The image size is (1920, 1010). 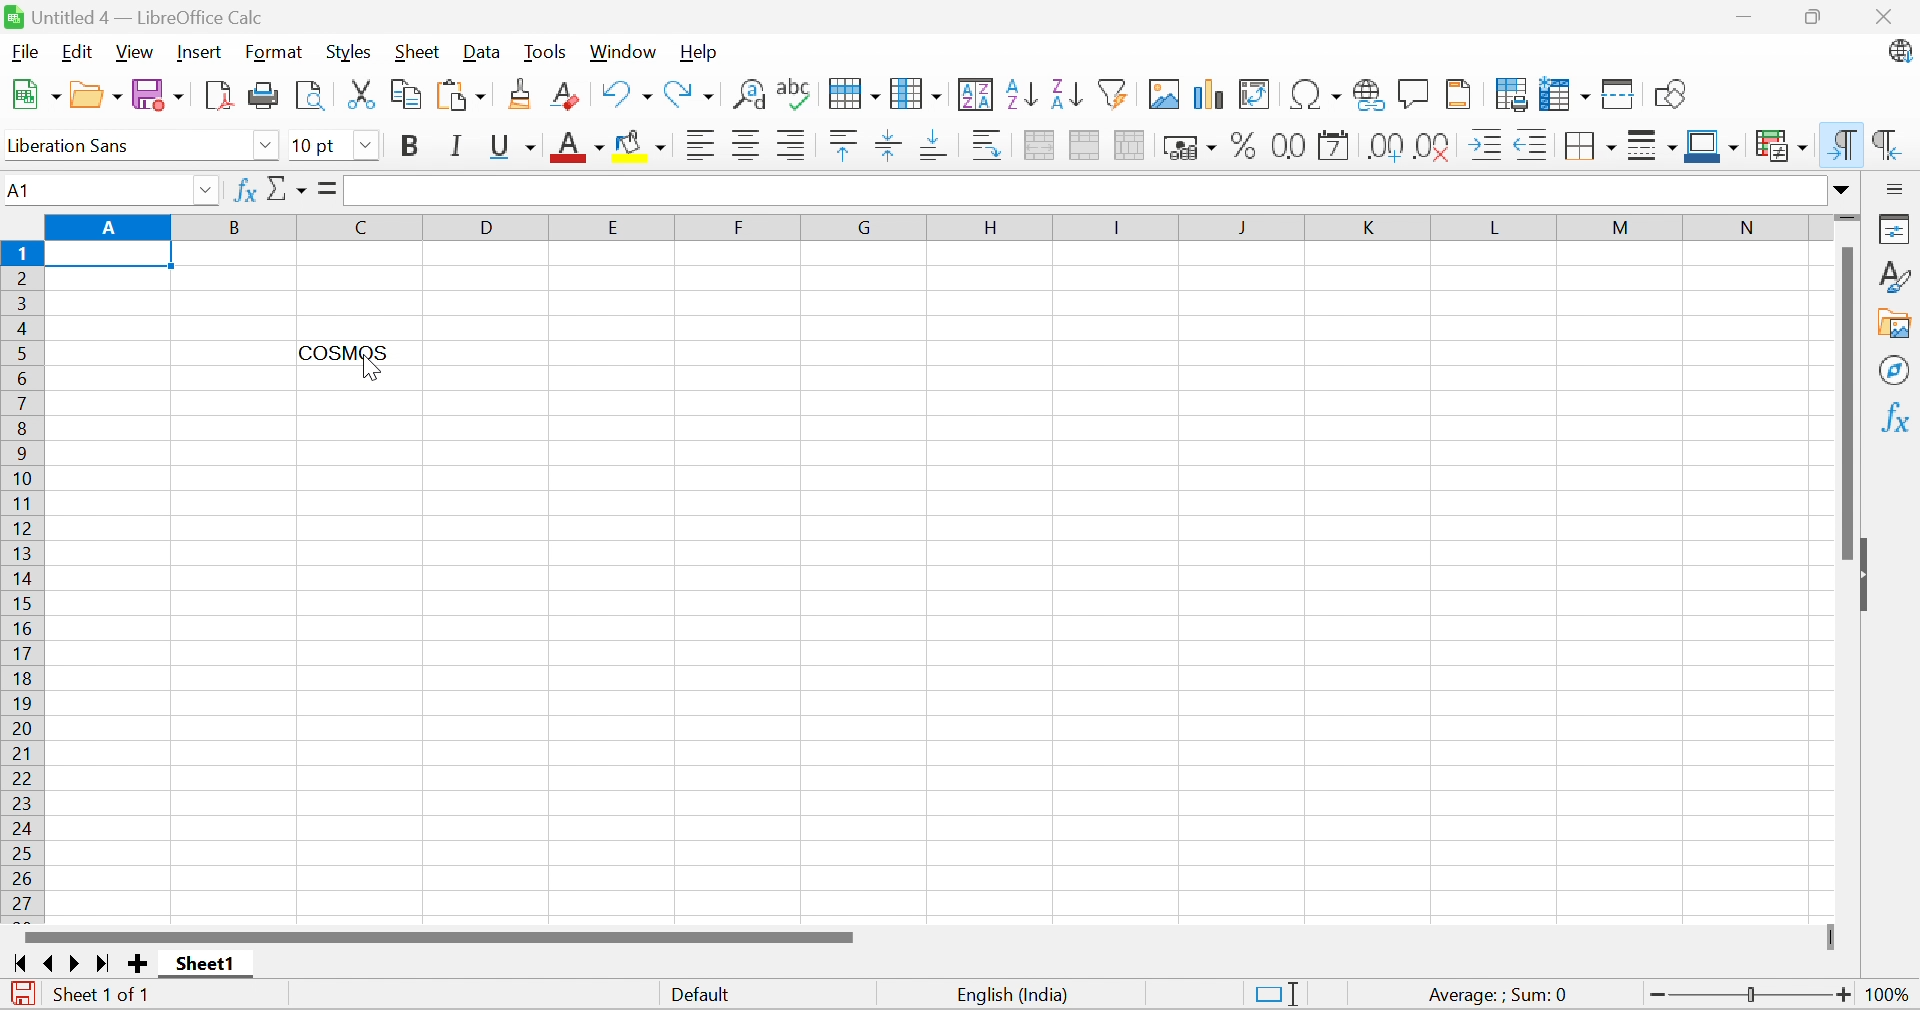 What do you see at coordinates (748, 147) in the screenshot?
I see `Align Center` at bounding box center [748, 147].